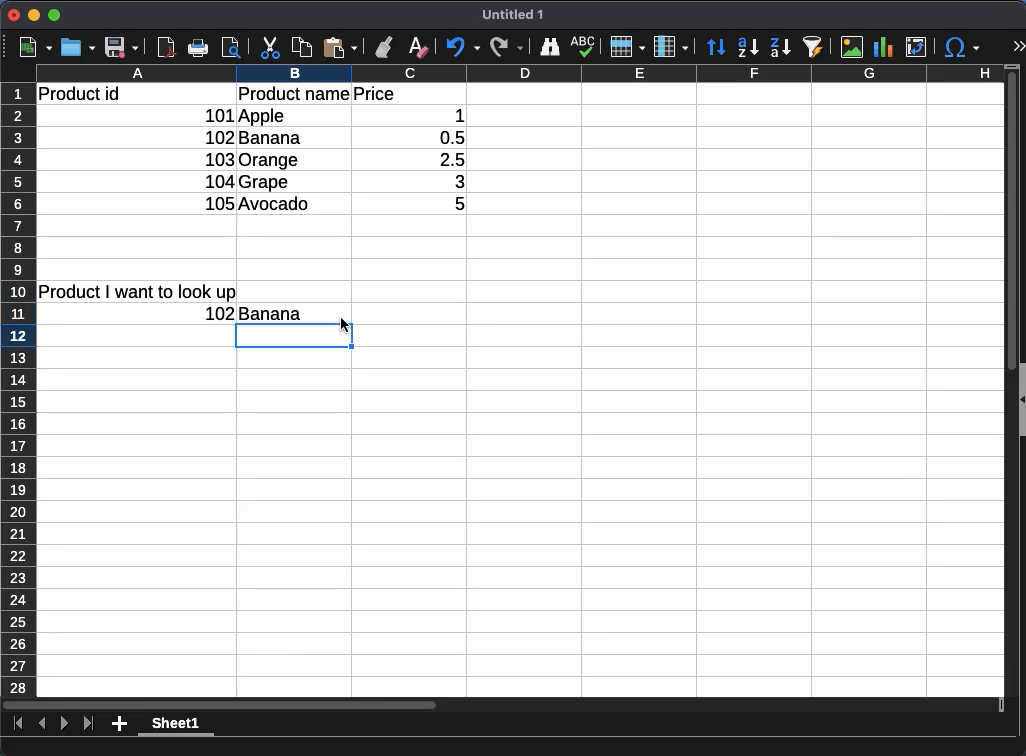 This screenshot has height=756, width=1026. I want to click on sort, so click(813, 47).